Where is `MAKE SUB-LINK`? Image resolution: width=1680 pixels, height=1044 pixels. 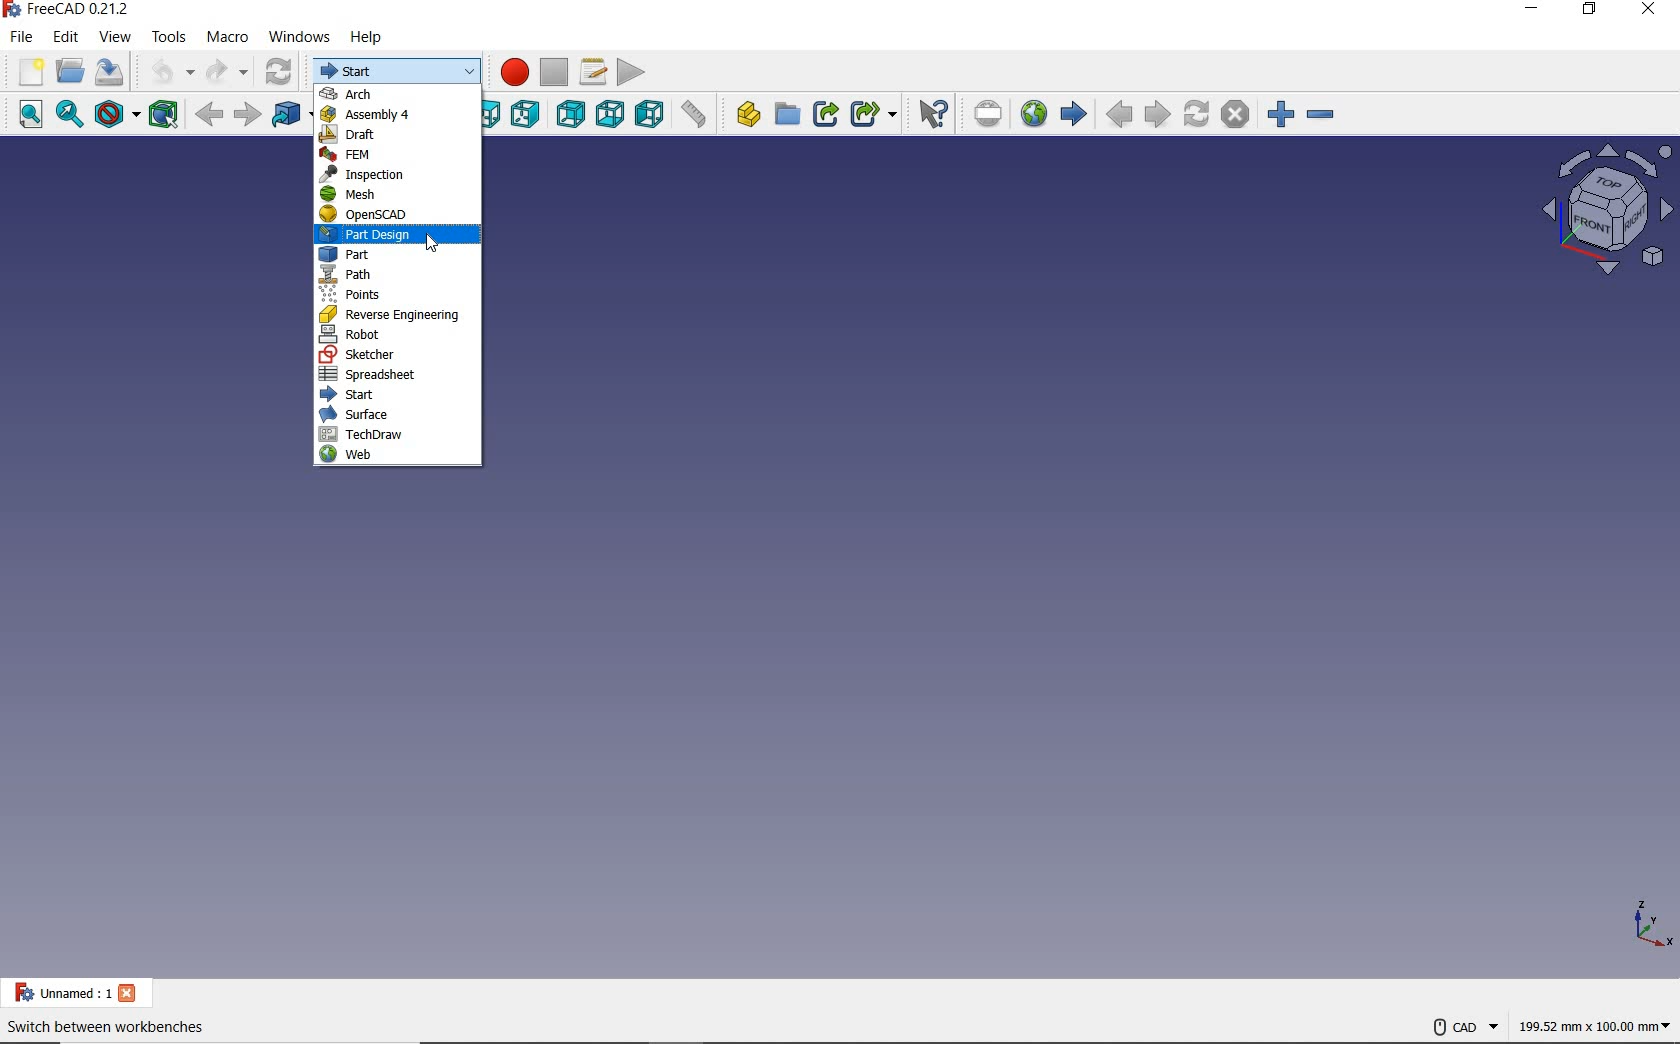
MAKE SUB-LINK is located at coordinates (873, 113).